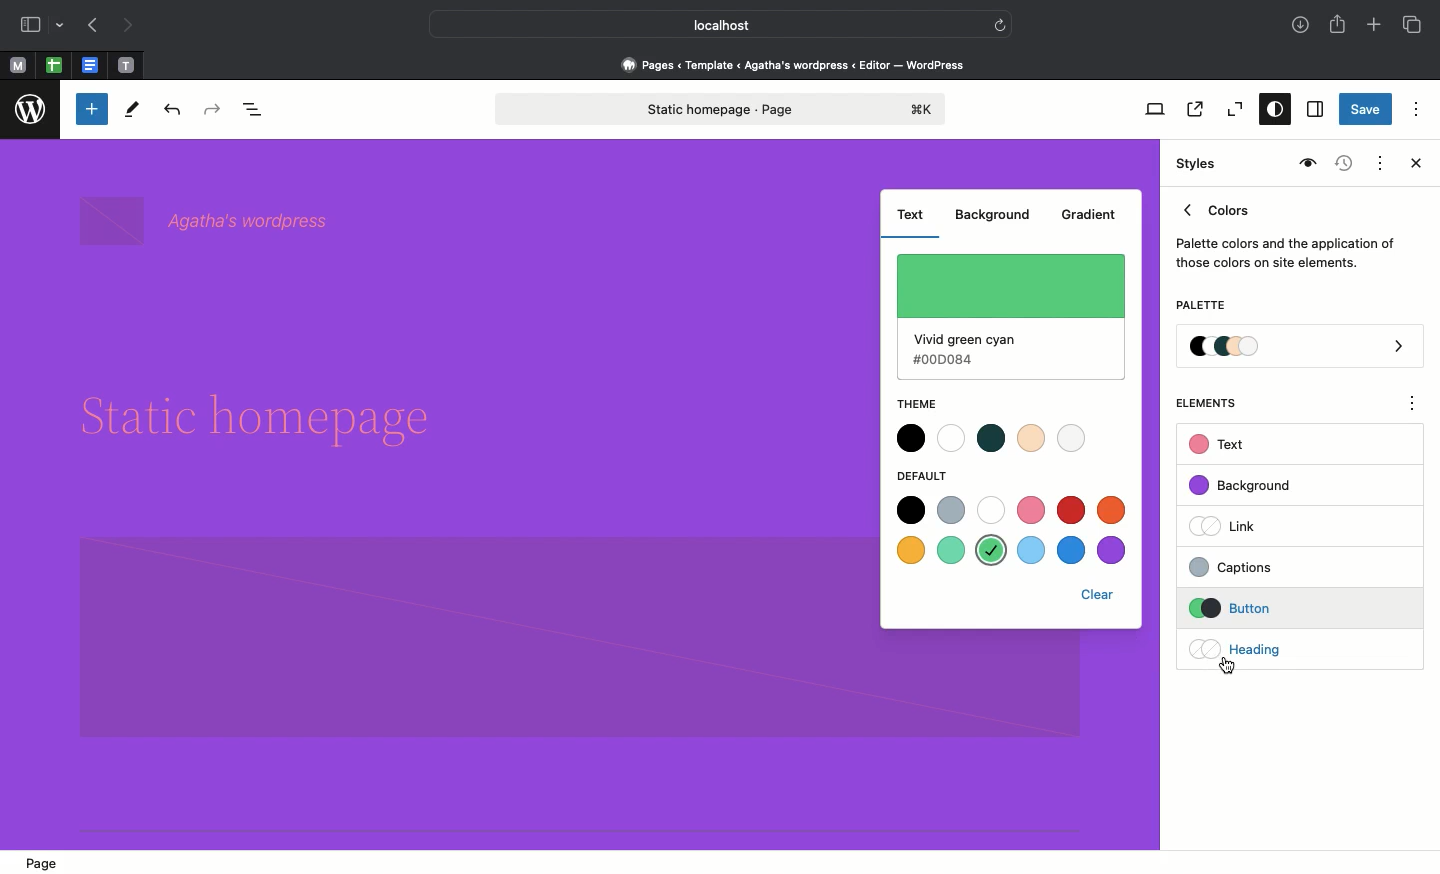 This screenshot has width=1440, height=874. What do you see at coordinates (1270, 609) in the screenshot?
I see `Clicking on button` at bounding box center [1270, 609].